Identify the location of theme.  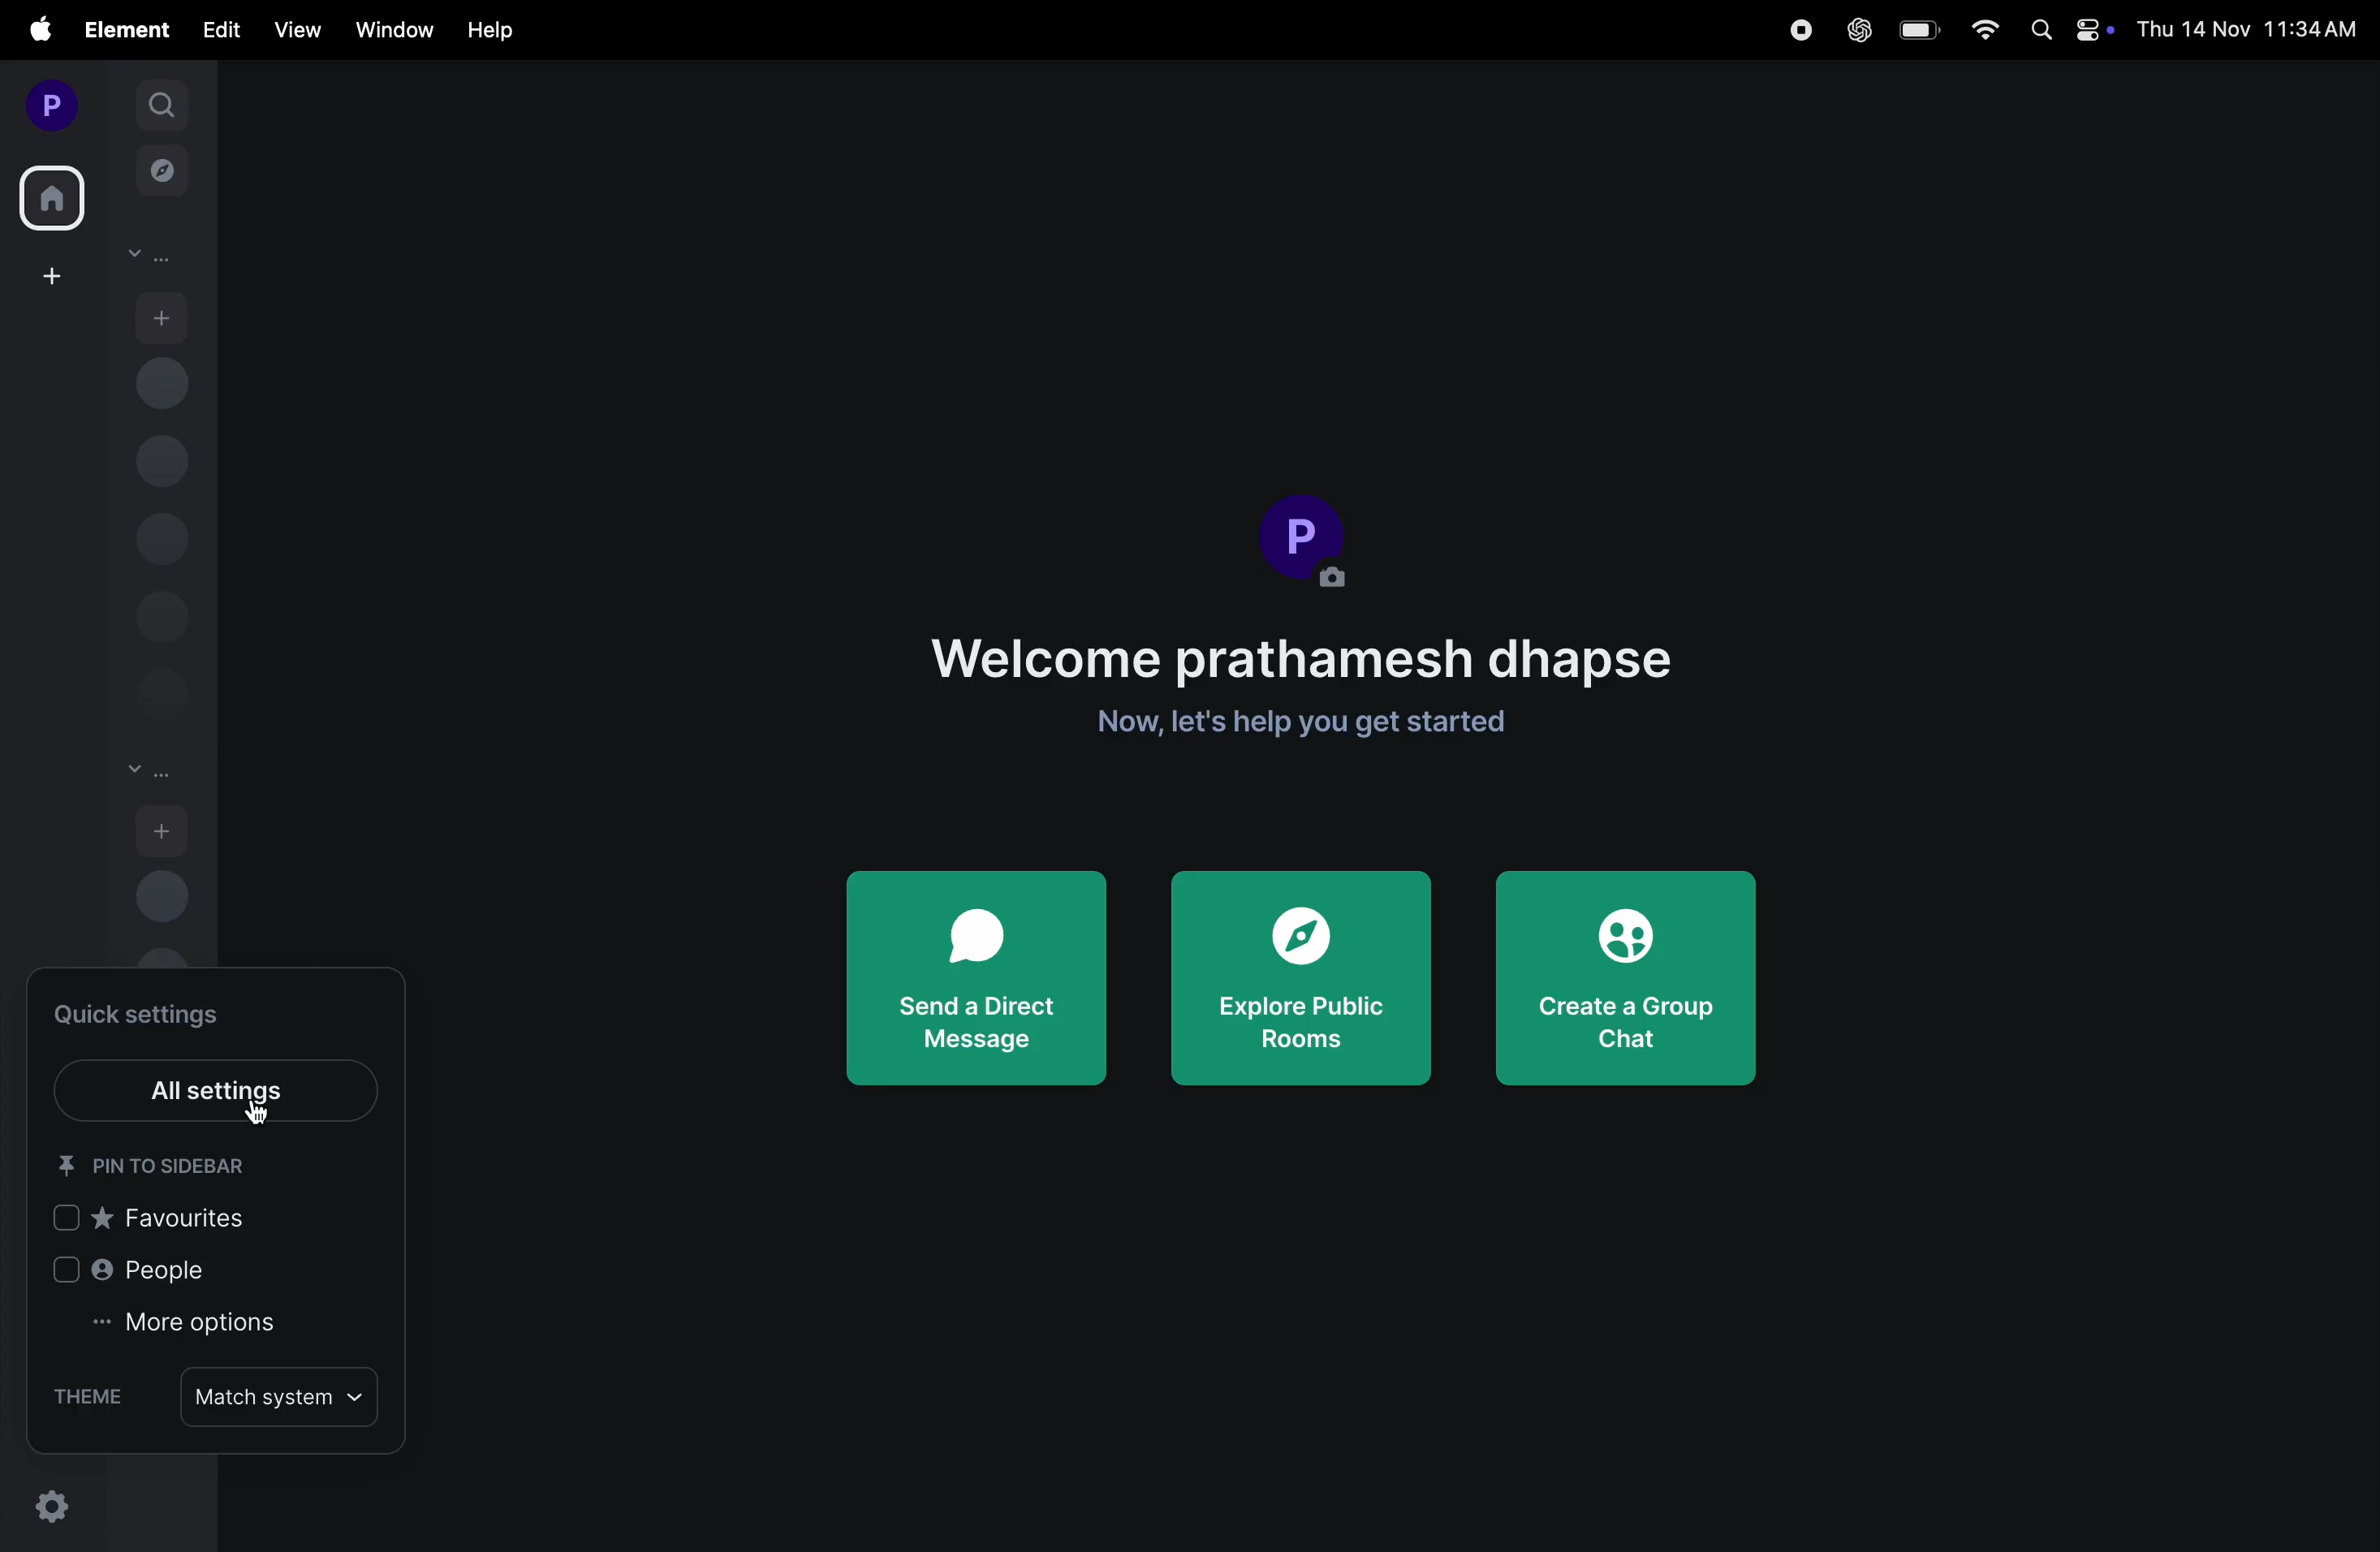
(87, 1399).